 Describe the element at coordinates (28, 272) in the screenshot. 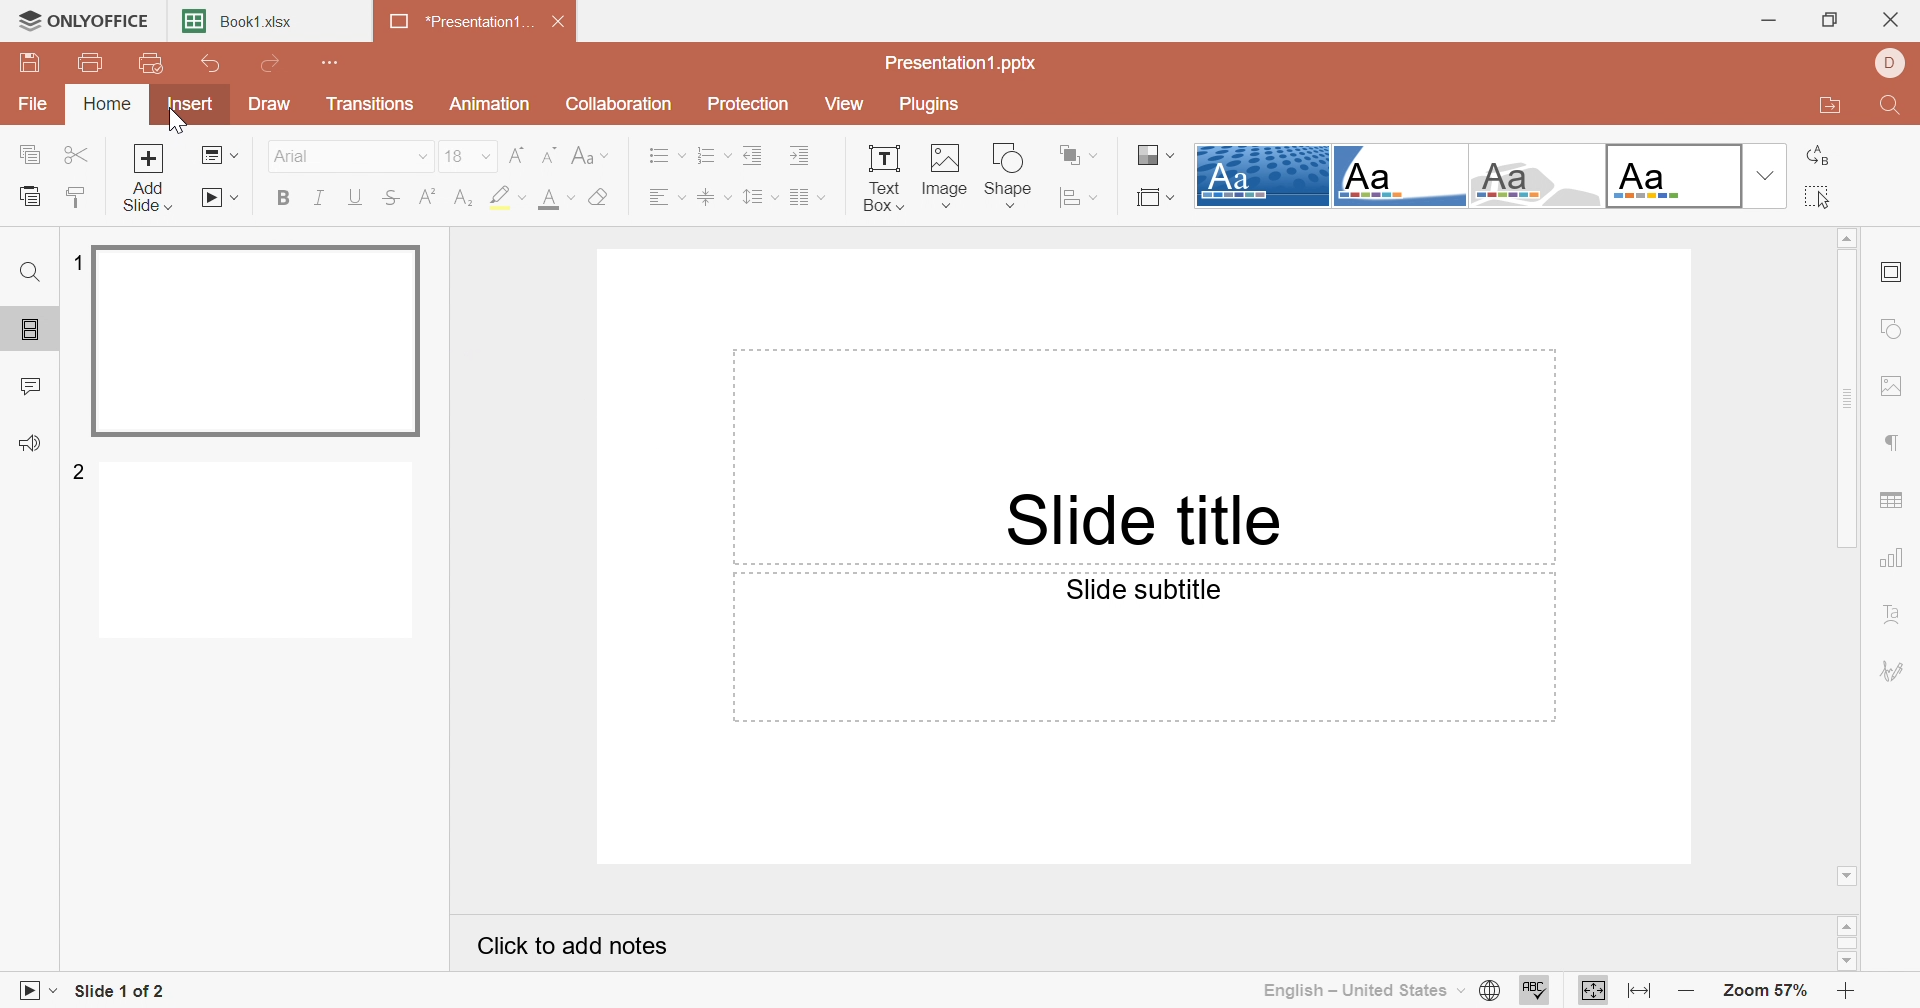

I see `Find` at that location.